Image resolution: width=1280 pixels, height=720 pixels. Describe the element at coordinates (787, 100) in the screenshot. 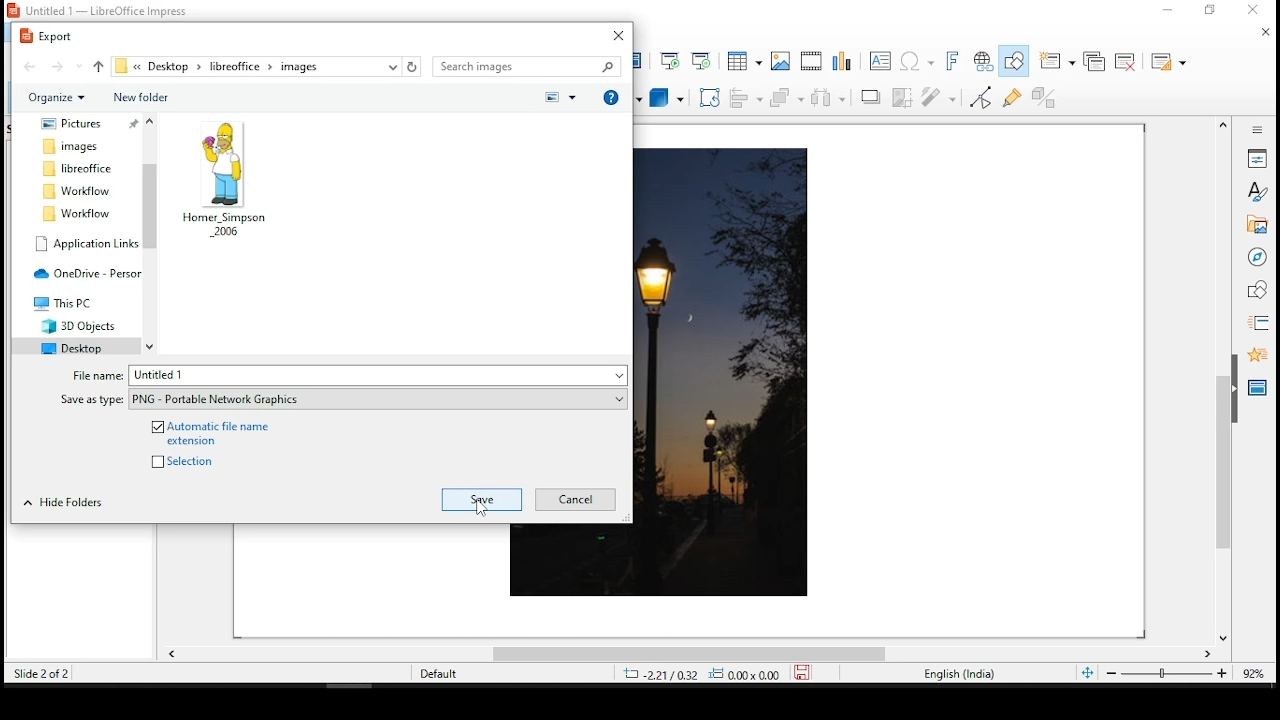

I see `arrange` at that location.